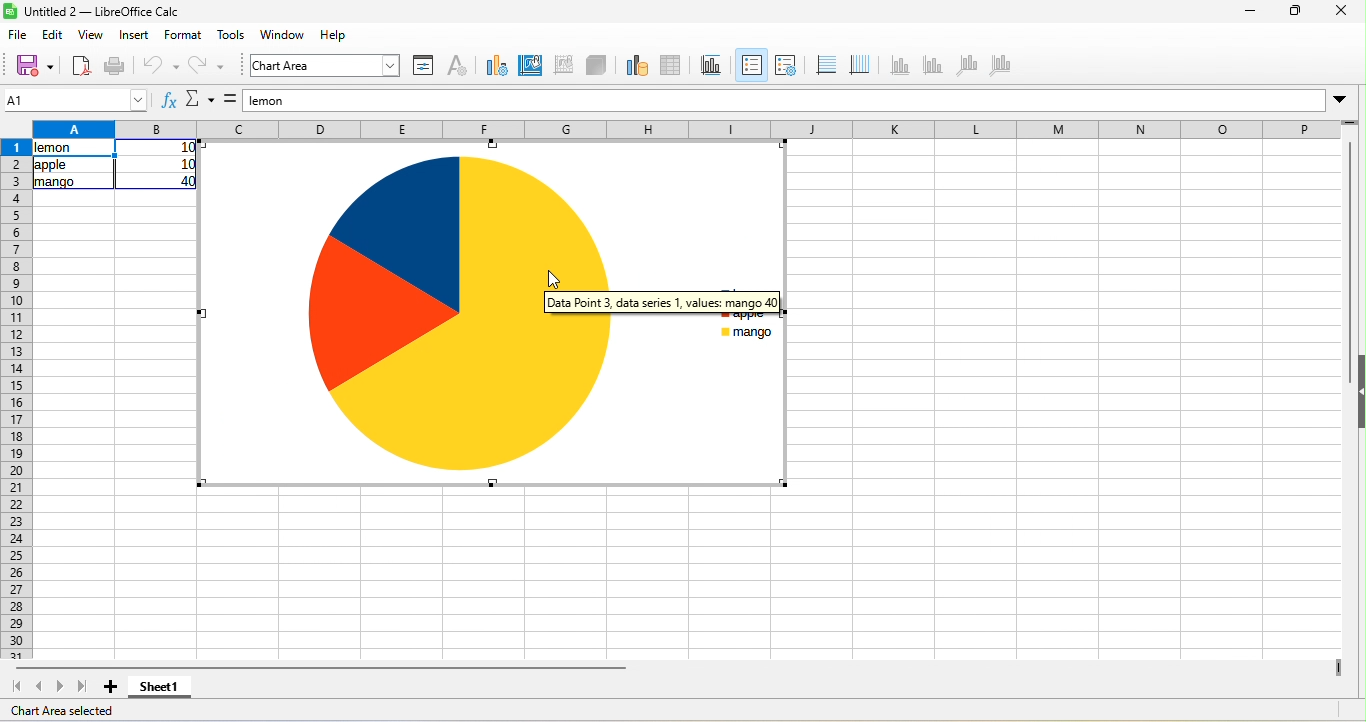 Image resolution: width=1366 pixels, height=722 pixels. Describe the element at coordinates (164, 103) in the screenshot. I see `function wizard` at that location.